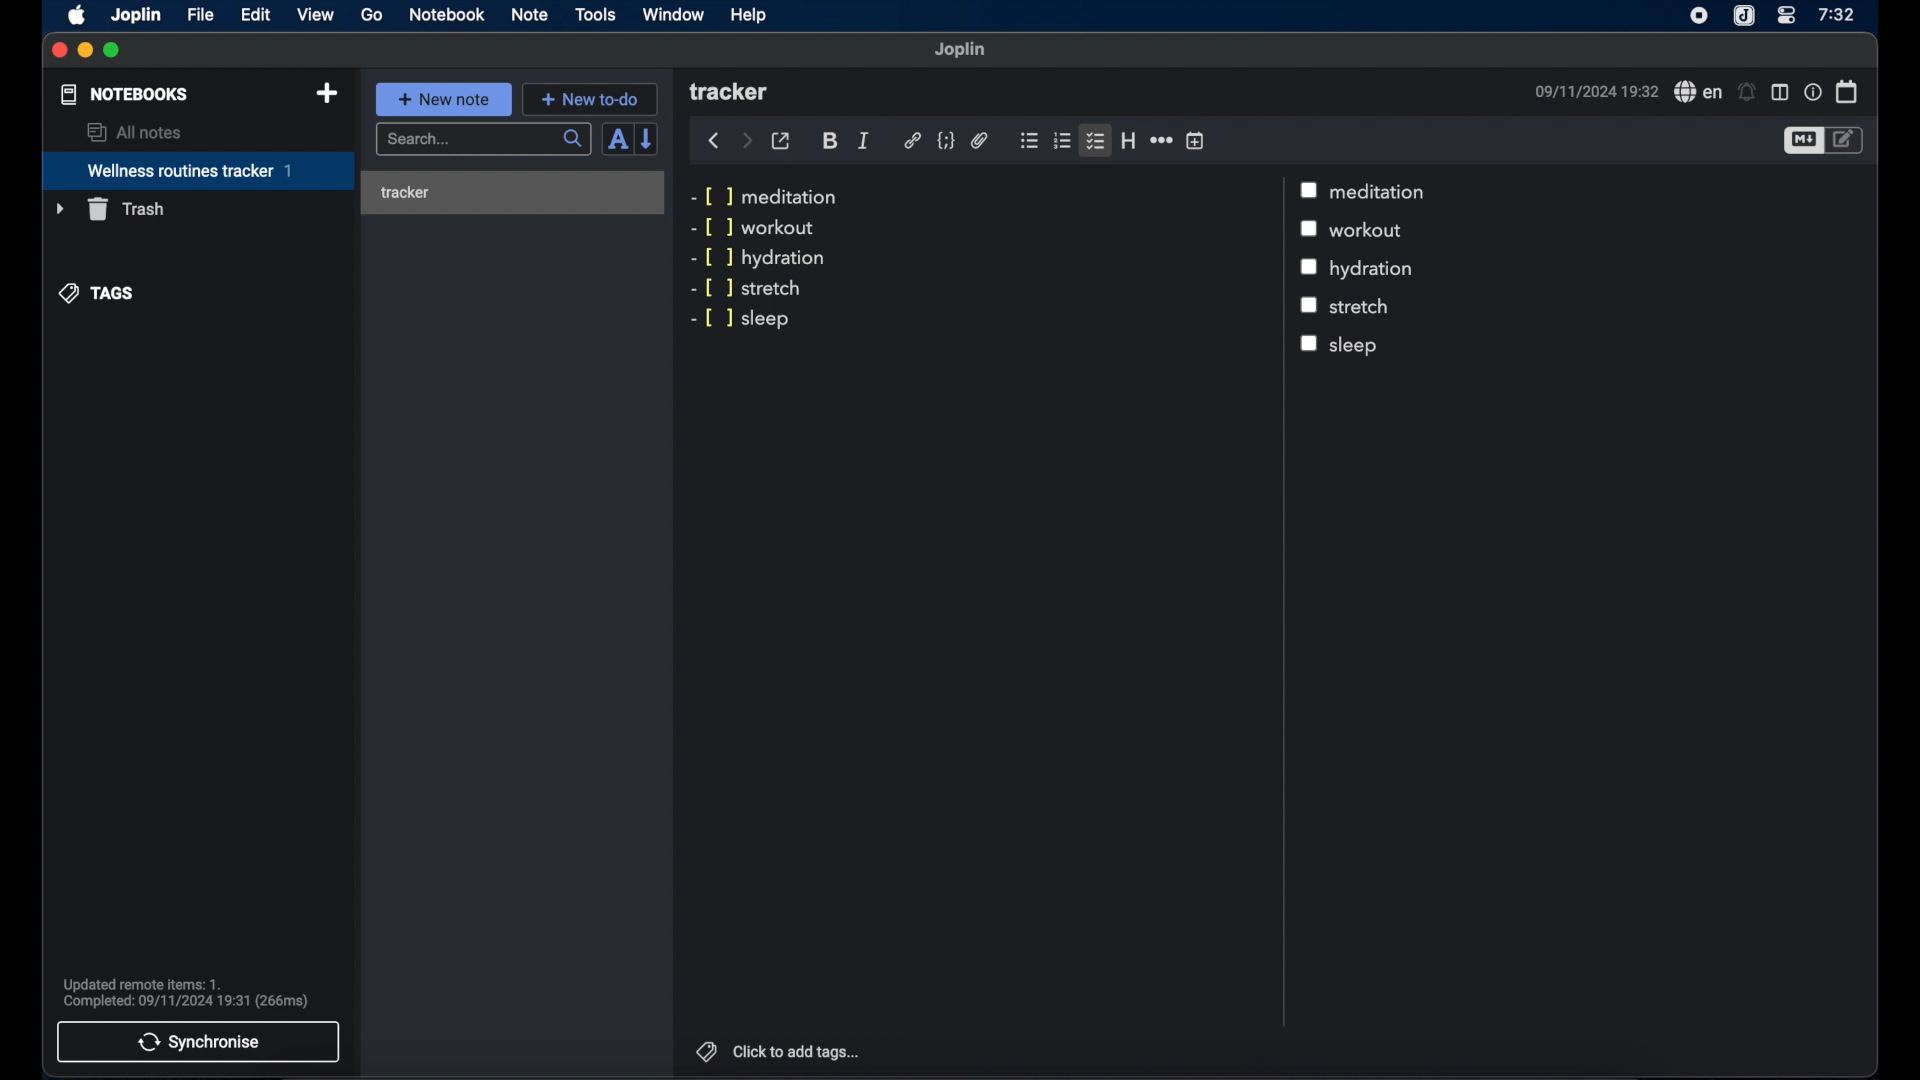  What do you see at coordinates (1593, 91) in the screenshot?
I see `09/11/2024 19:32` at bounding box center [1593, 91].